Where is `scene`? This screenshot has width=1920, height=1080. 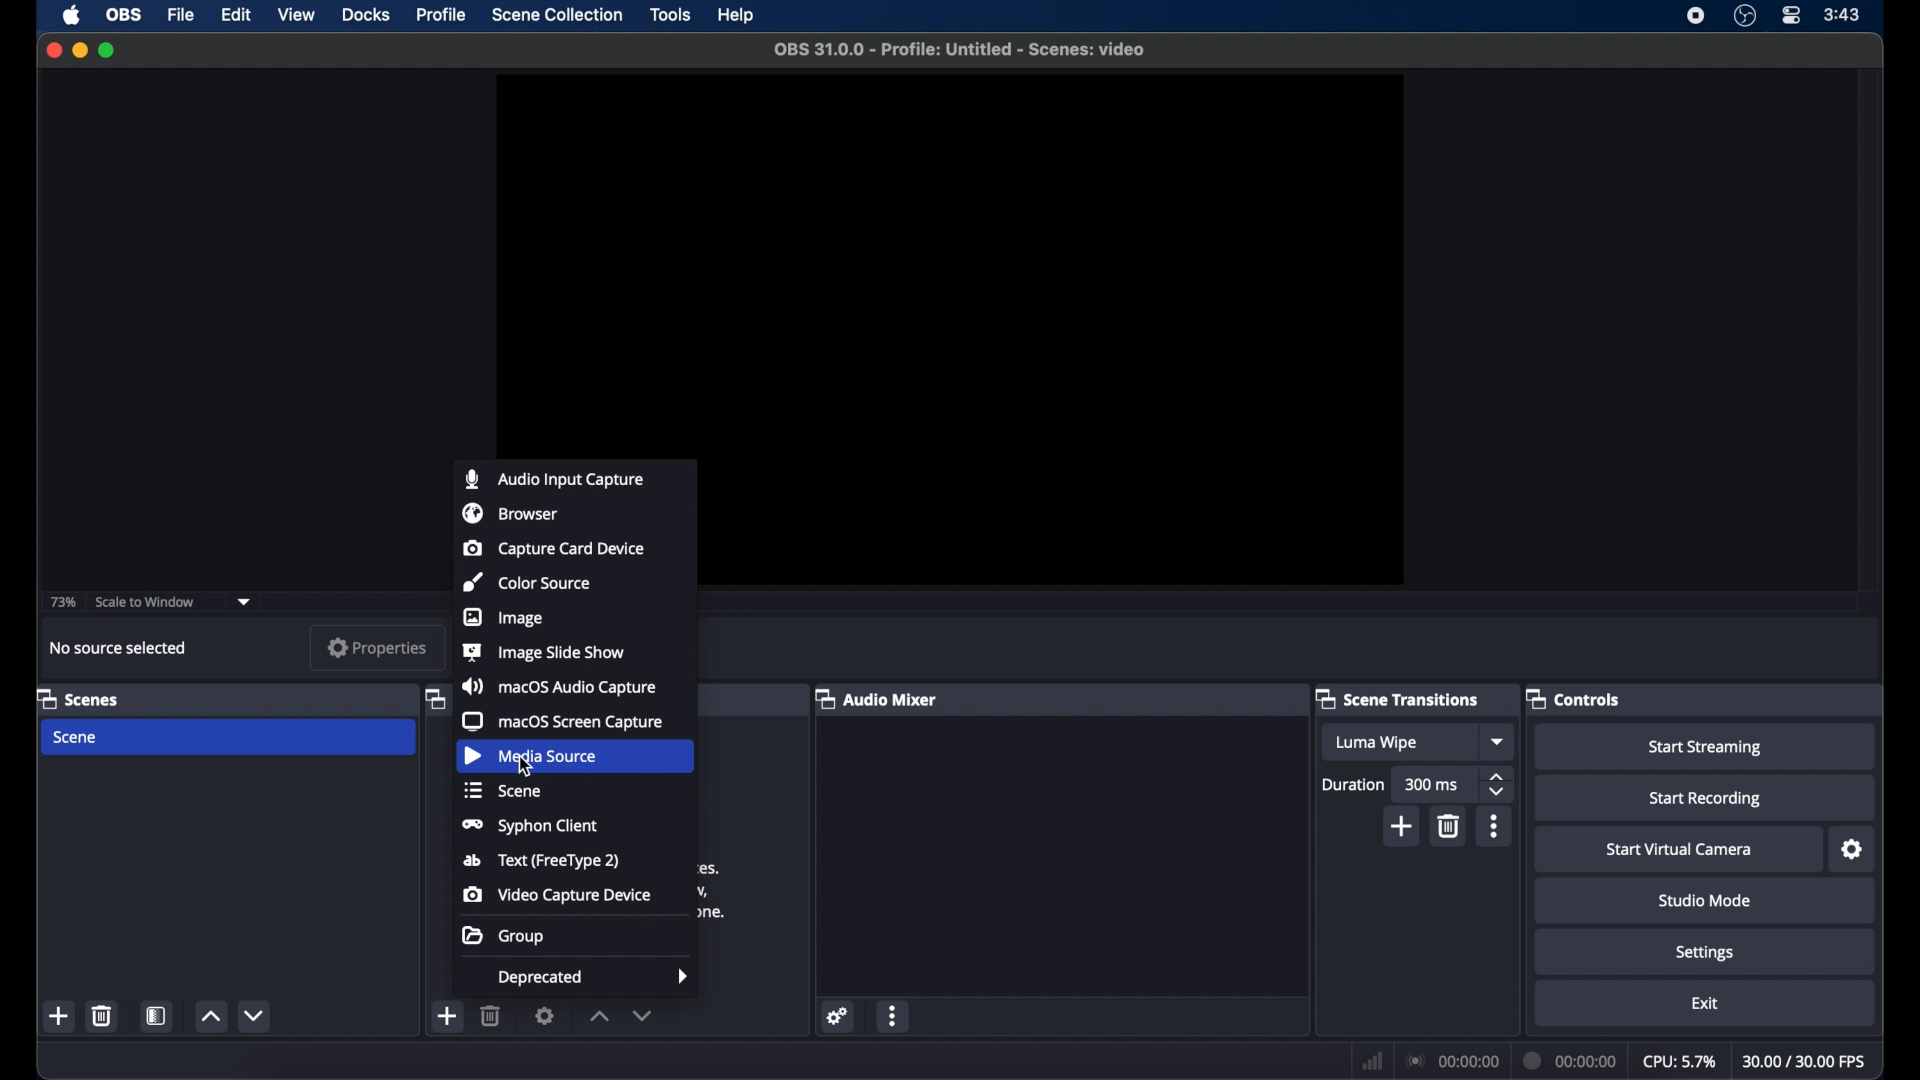
scene is located at coordinates (76, 739).